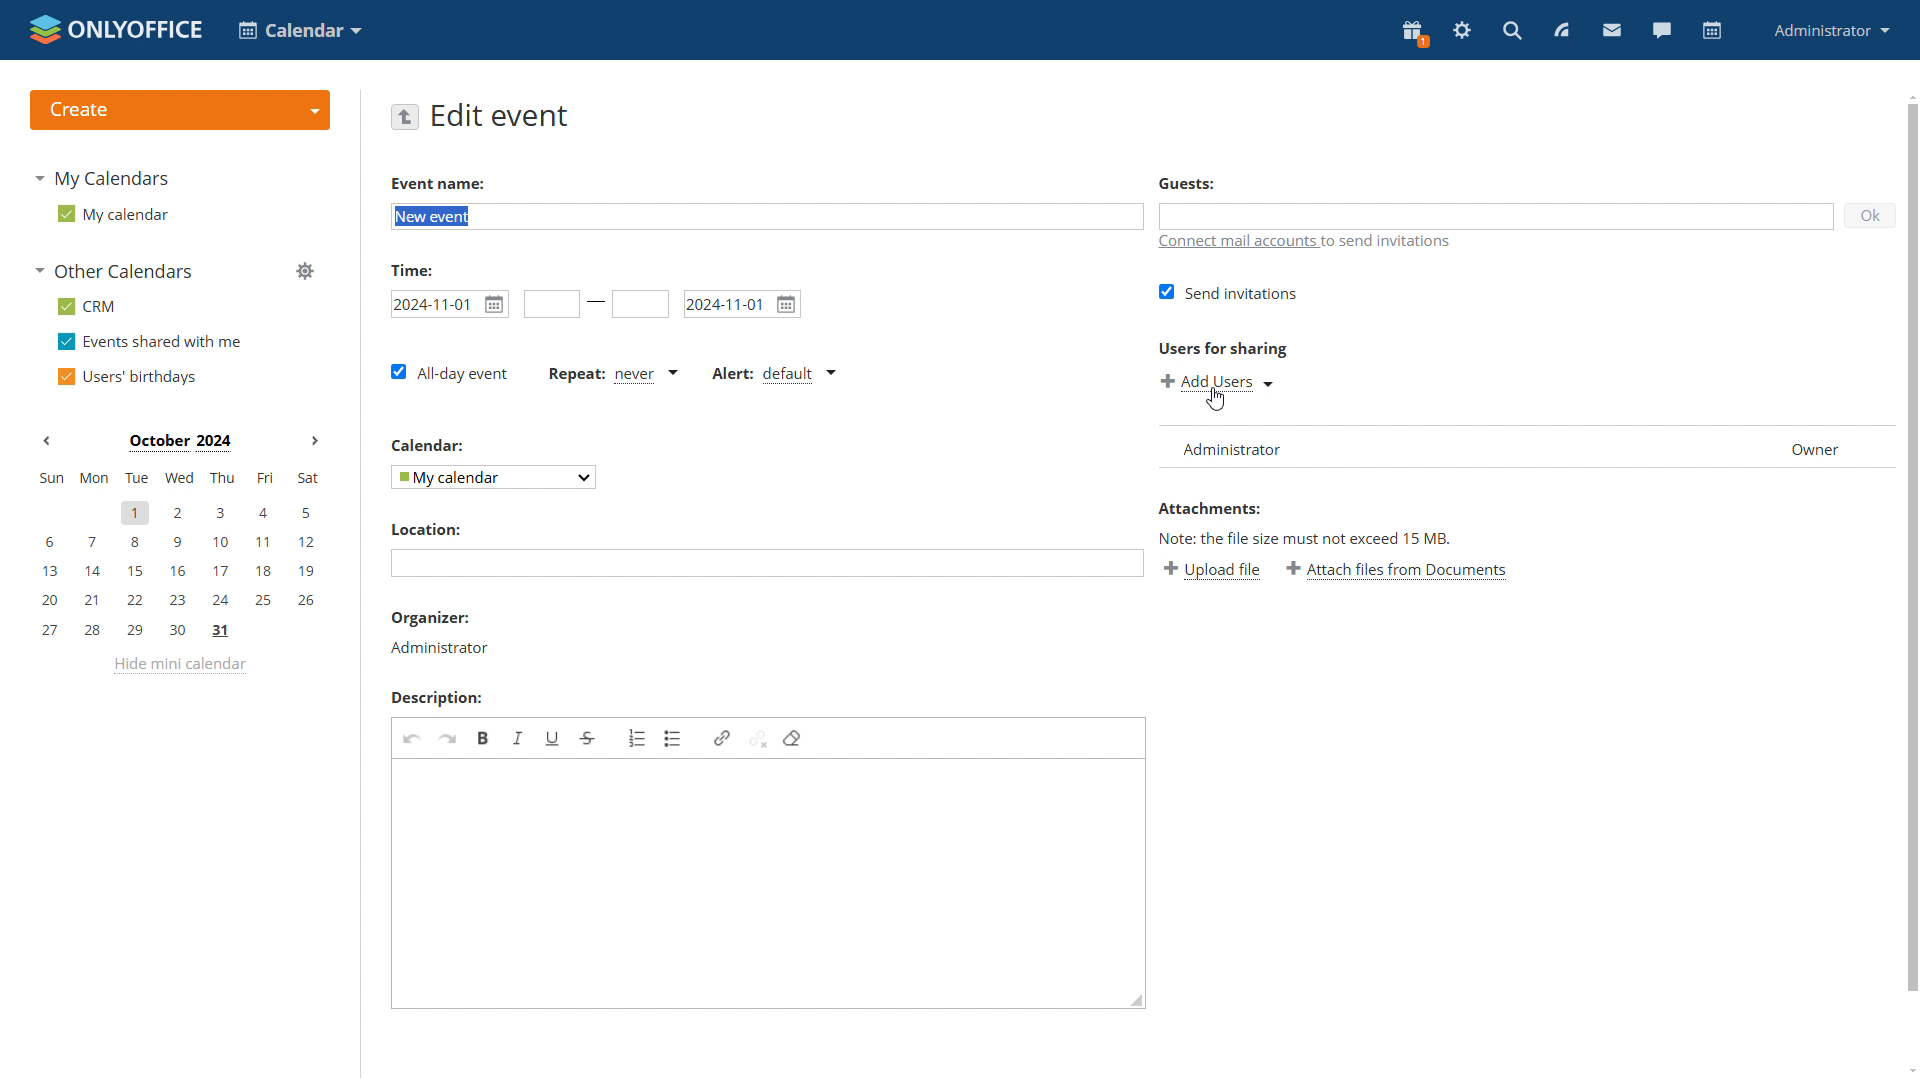  What do you see at coordinates (1511, 32) in the screenshot?
I see `search` at bounding box center [1511, 32].